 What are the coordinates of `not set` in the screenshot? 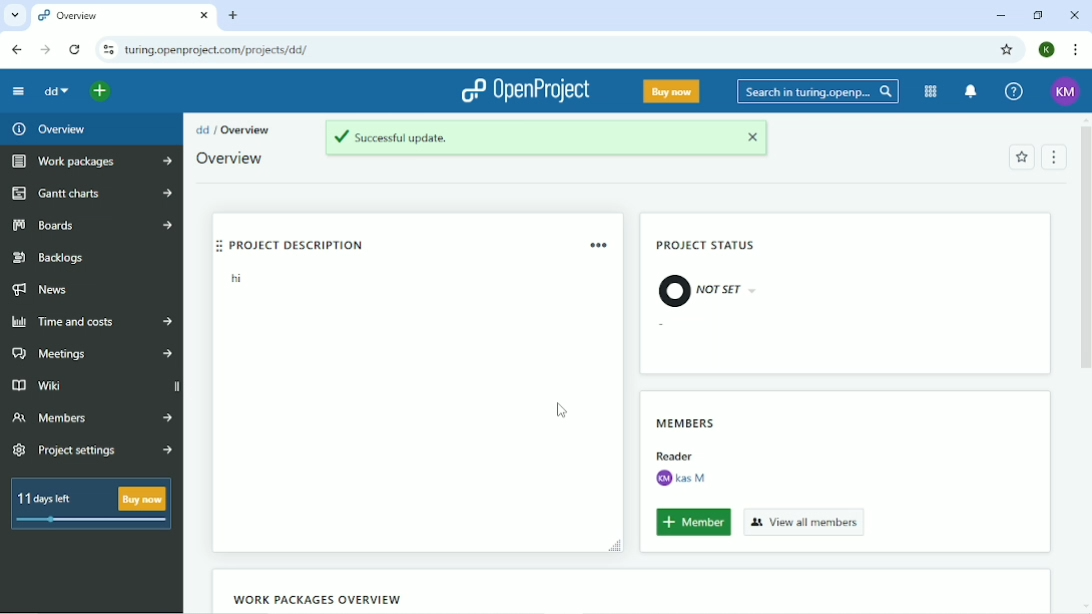 It's located at (707, 289).